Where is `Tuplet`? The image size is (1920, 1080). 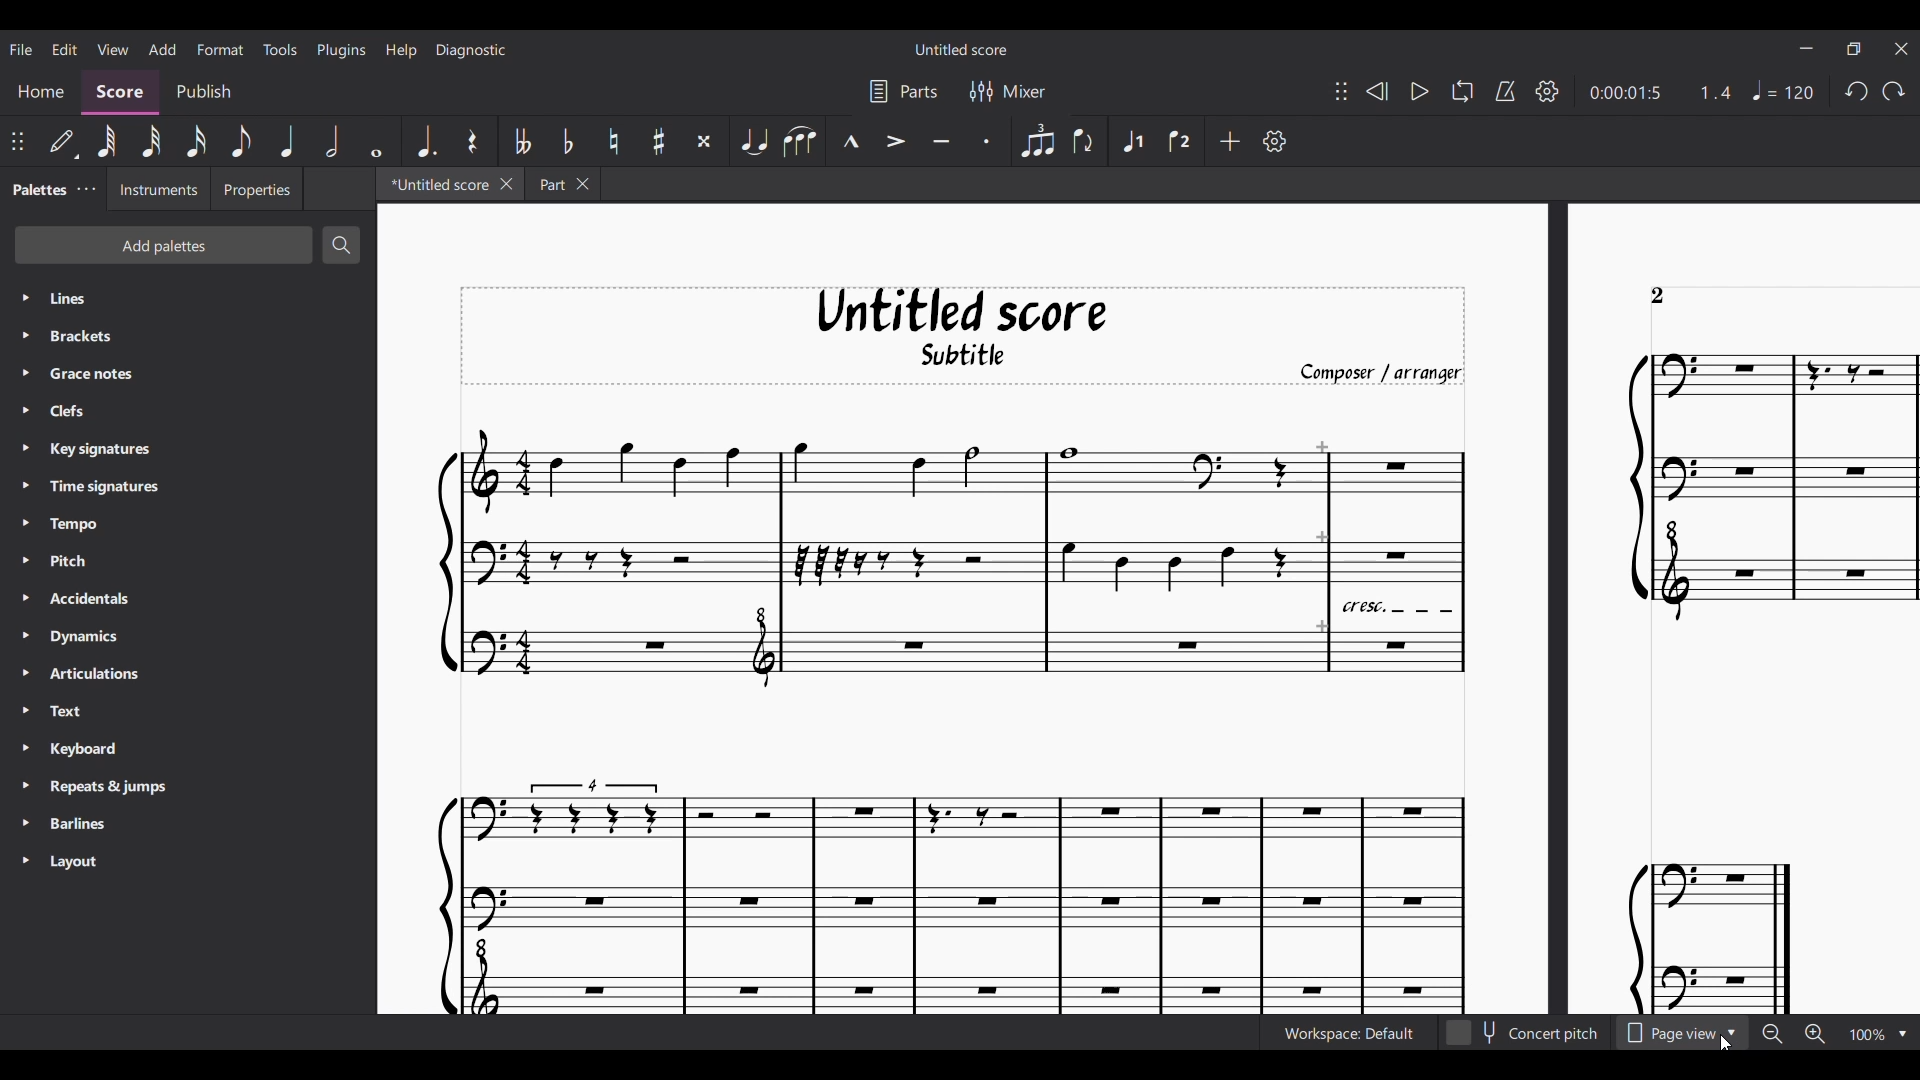
Tuplet is located at coordinates (1036, 140).